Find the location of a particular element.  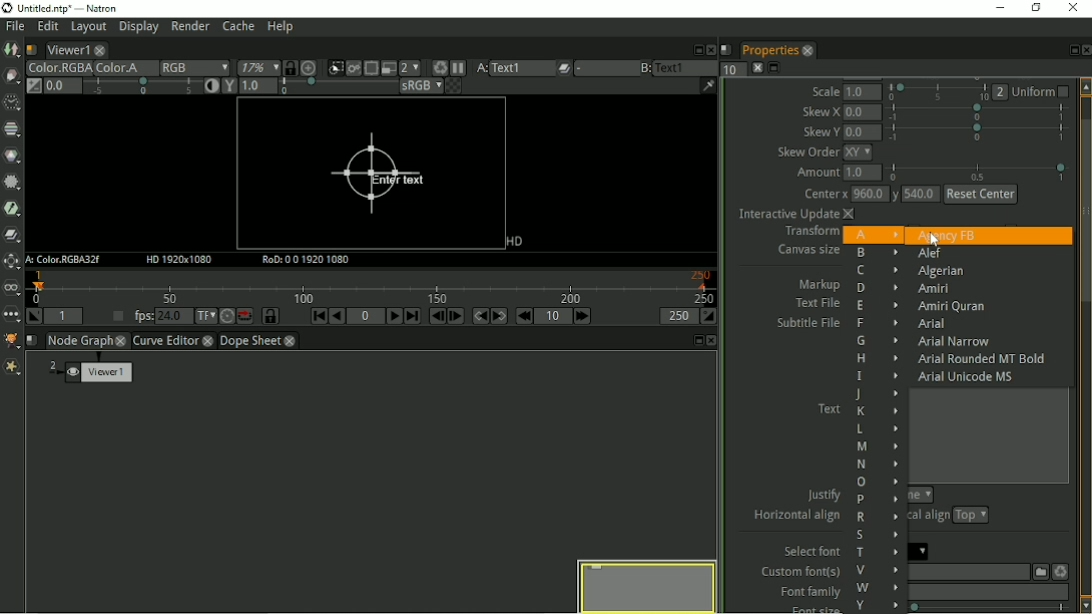

D is located at coordinates (877, 288).